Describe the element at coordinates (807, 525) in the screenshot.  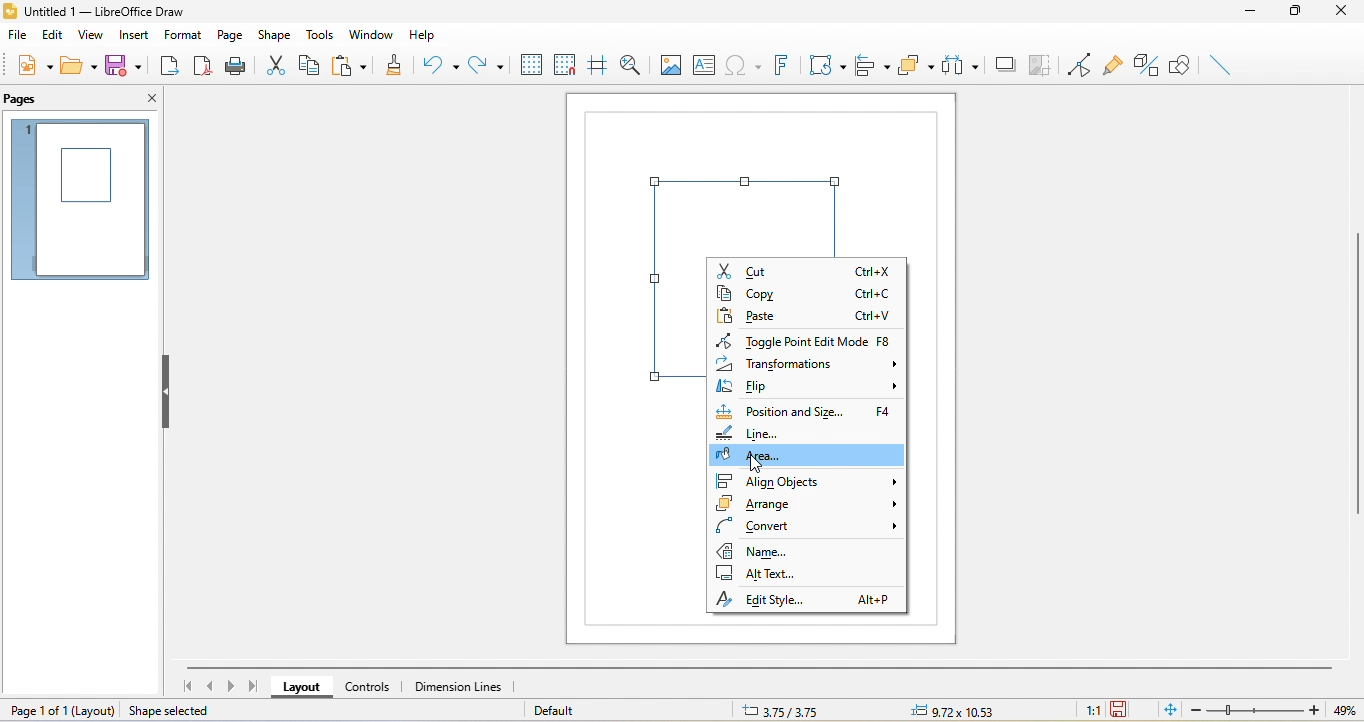
I see `convert` at that location.